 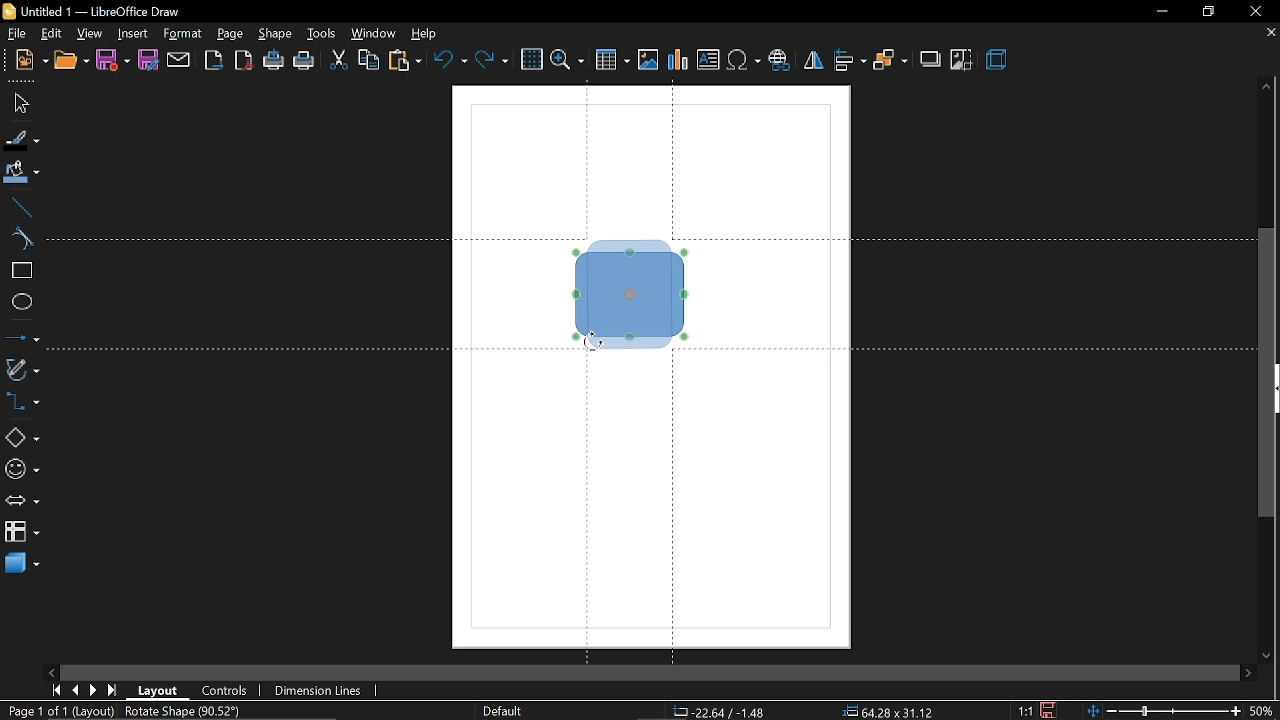 What do you see at coordinates (22, 564) in the screenshot?
I see `3d shapes` at bounding box center [22, 564].